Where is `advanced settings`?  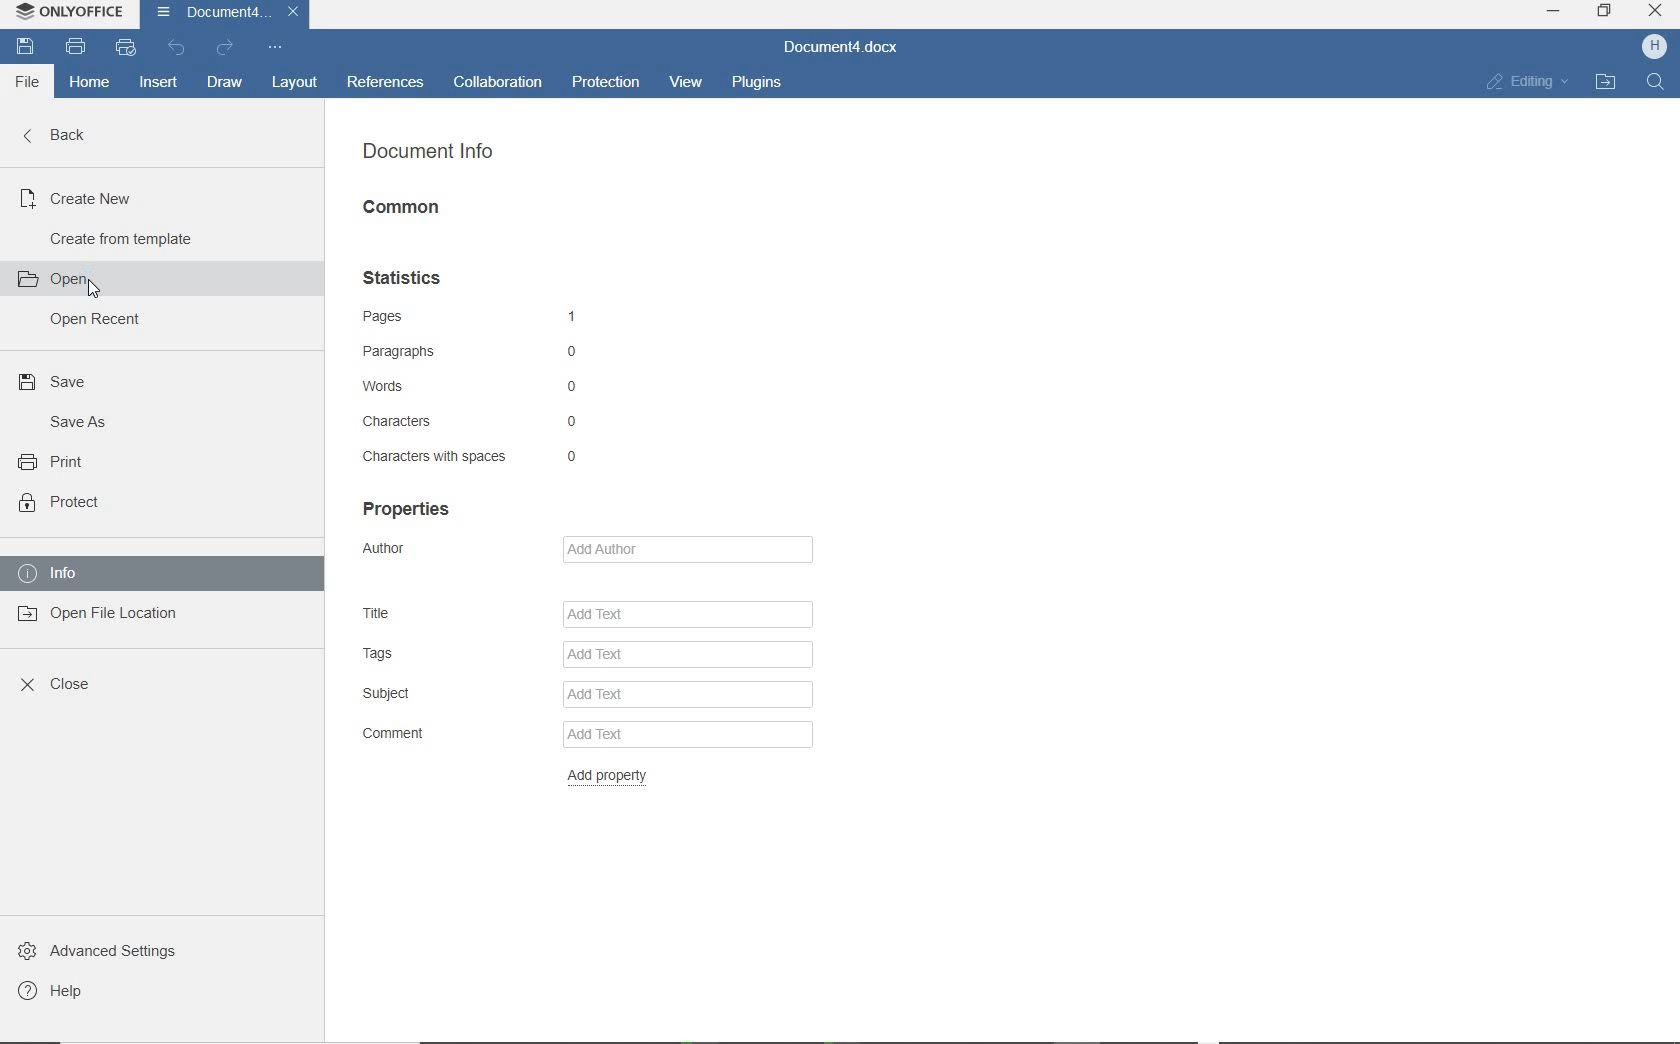
advanced settings is located at coordinates (101, 949).